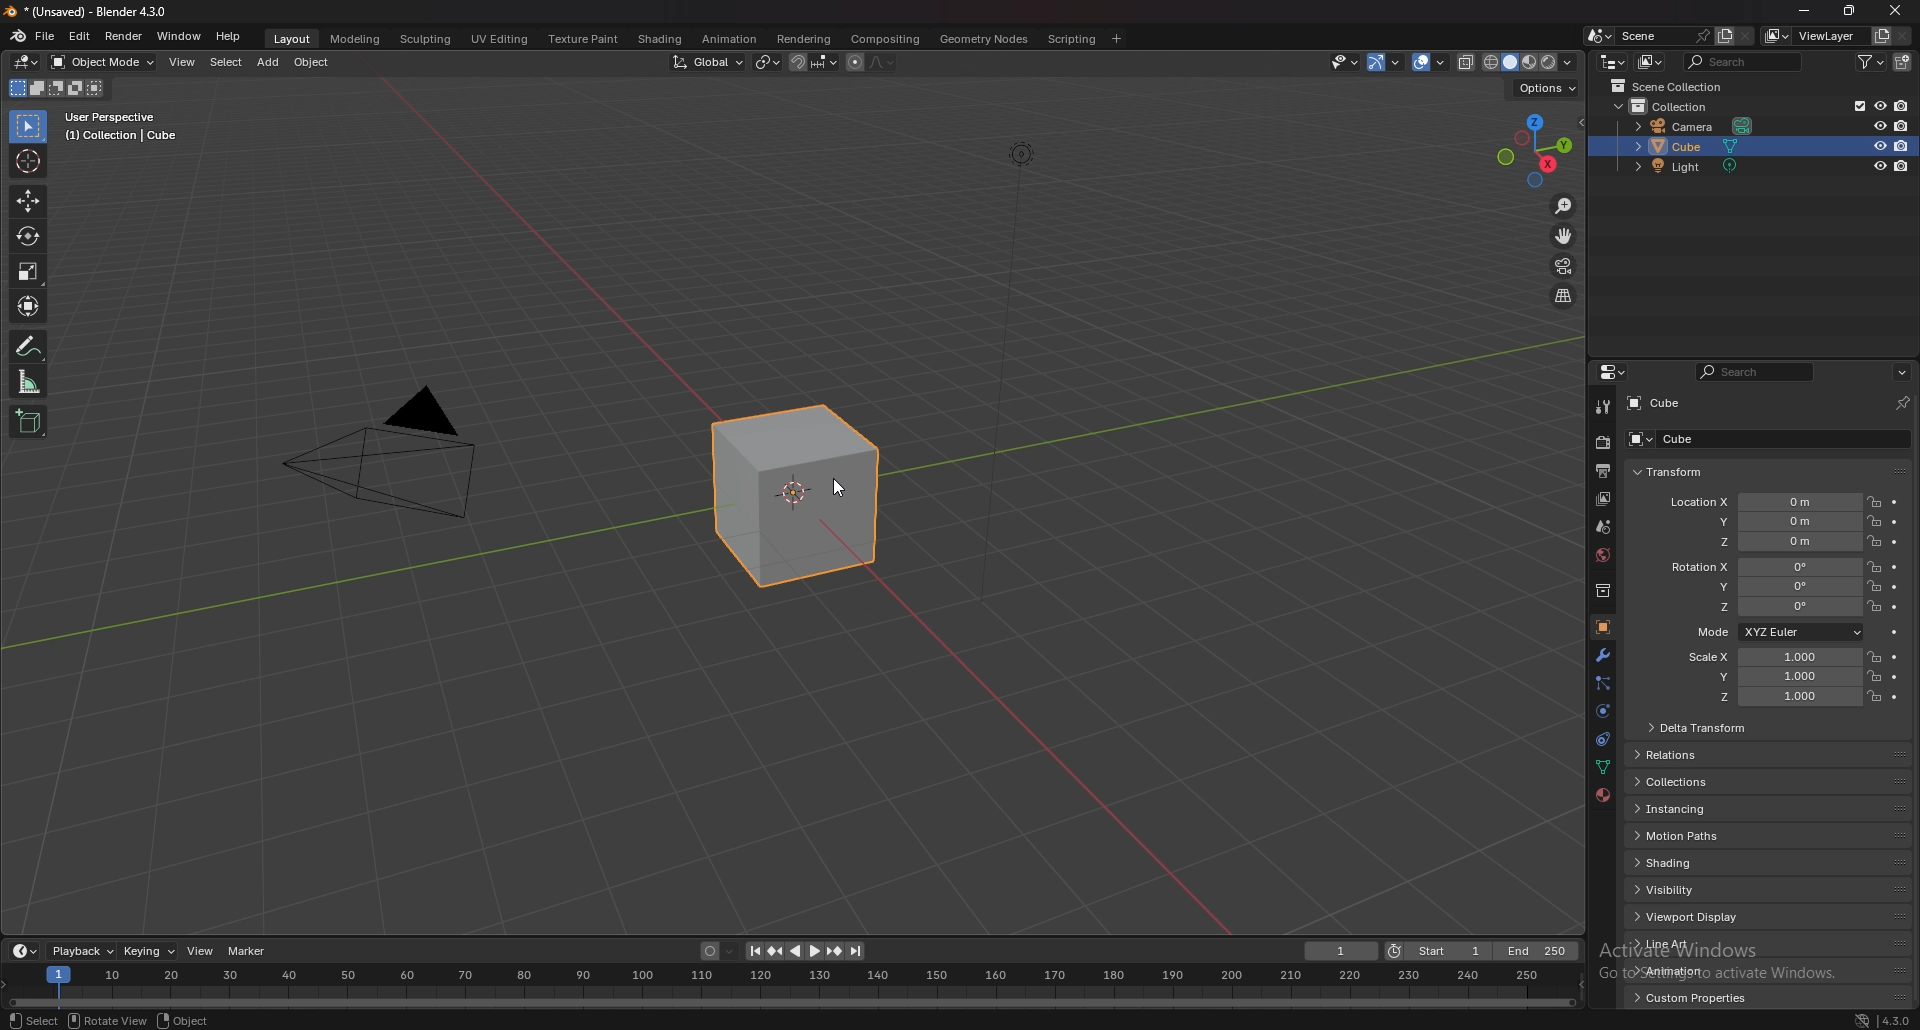 The height and width of the screenshot is (1030, 1920). What do you see at coordinates (1651, 62) in the screenshot?
I see `display mode` at bounding box center [1651, 62].